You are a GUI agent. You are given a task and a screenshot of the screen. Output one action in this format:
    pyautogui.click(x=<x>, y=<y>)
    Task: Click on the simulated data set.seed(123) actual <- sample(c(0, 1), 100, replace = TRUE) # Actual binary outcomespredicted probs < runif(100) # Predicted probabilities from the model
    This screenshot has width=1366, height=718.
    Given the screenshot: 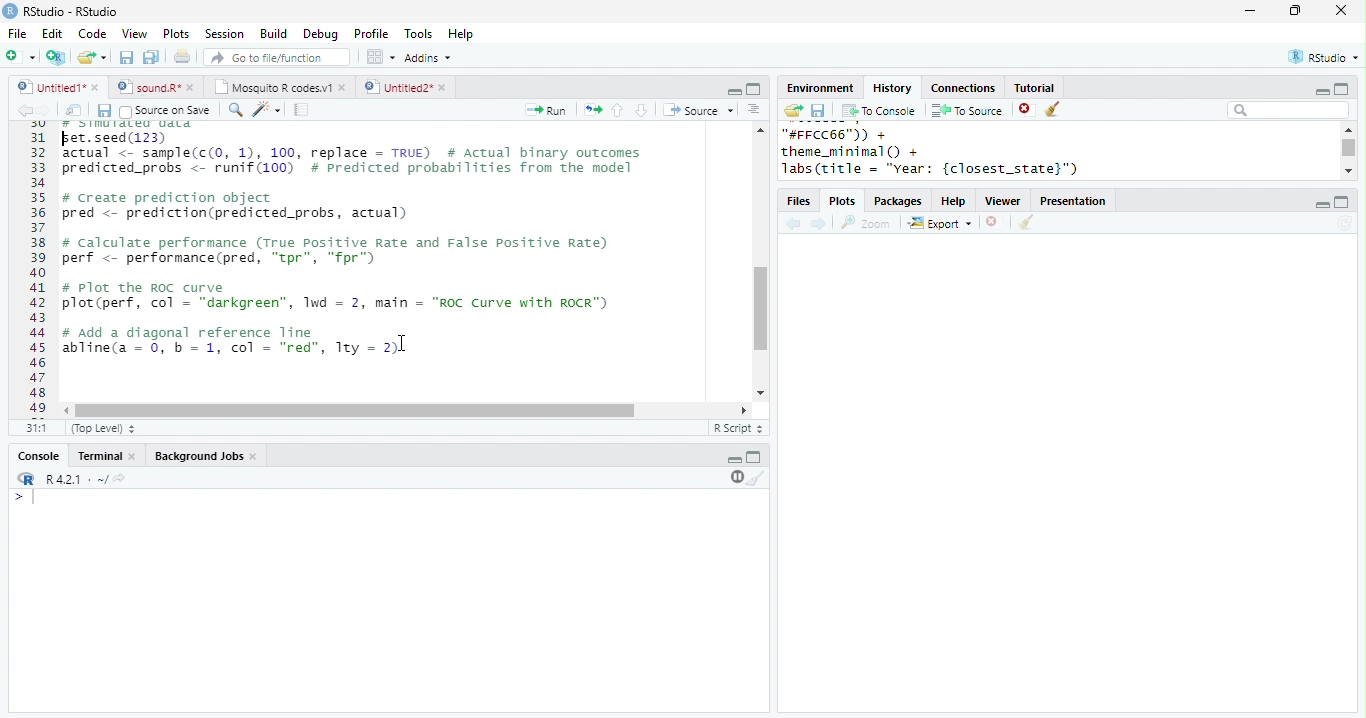 What is the action you would take?
    pyautogui.click(x=355, y=148)
    